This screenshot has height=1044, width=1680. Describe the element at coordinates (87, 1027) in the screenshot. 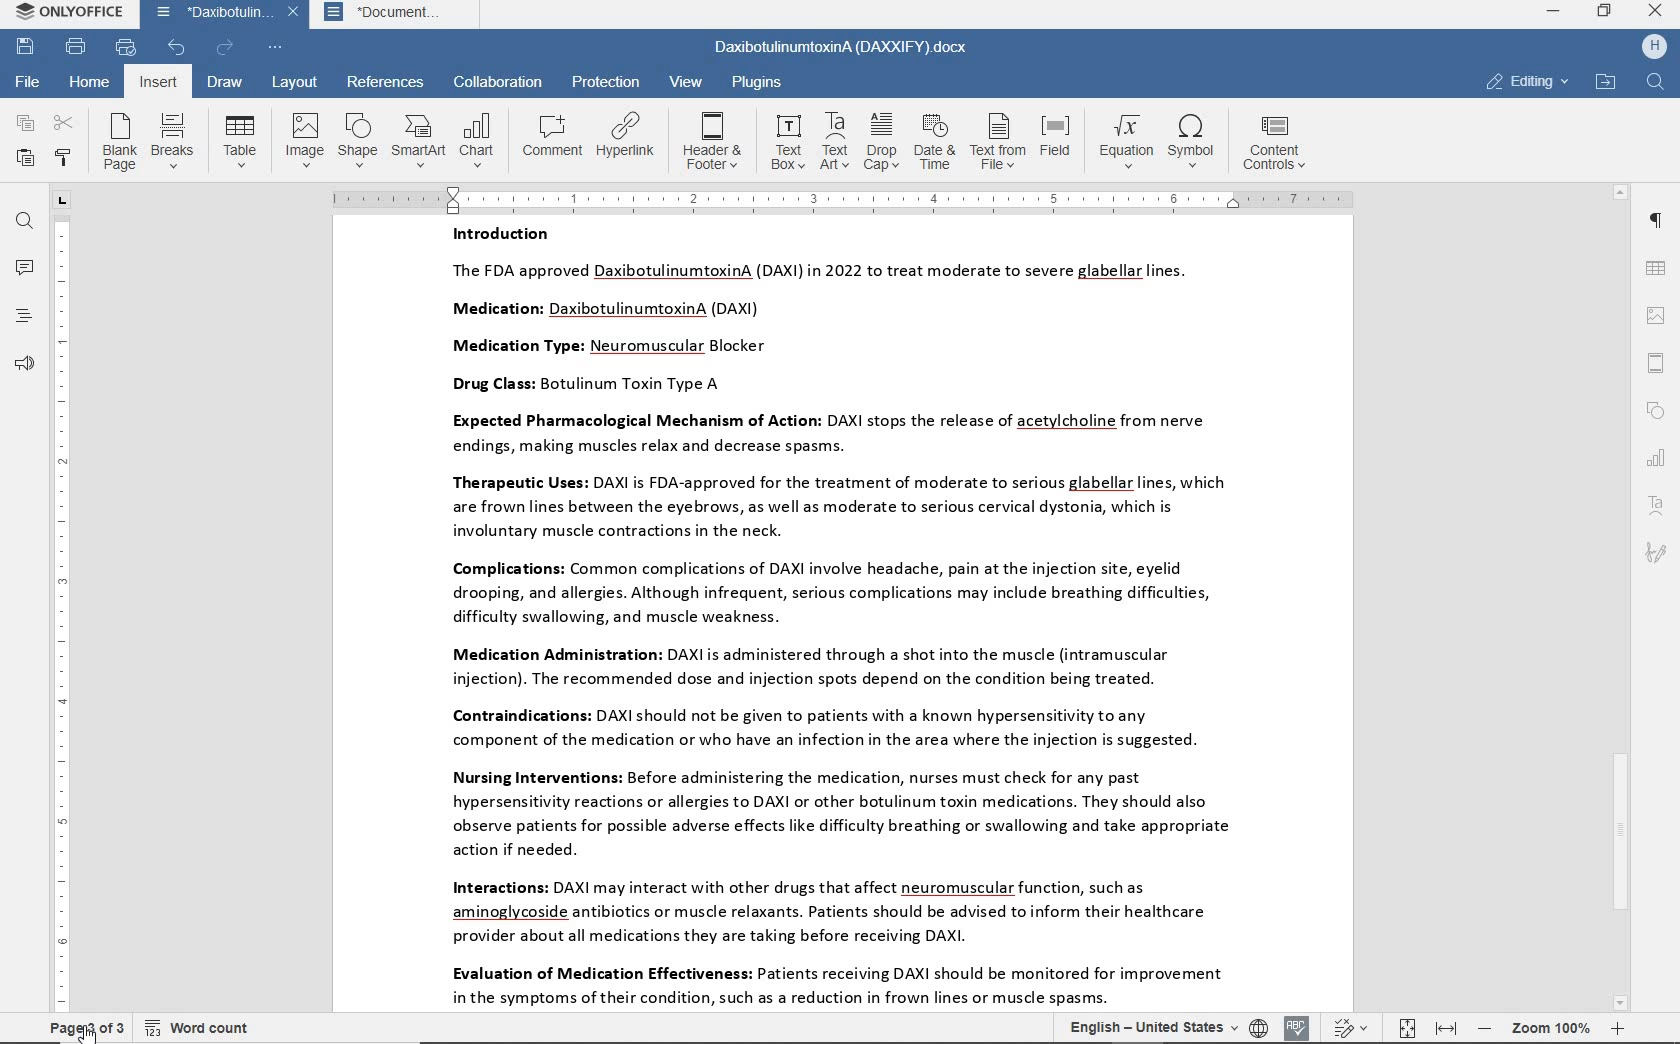

I see `page 3 of 3` at that location.